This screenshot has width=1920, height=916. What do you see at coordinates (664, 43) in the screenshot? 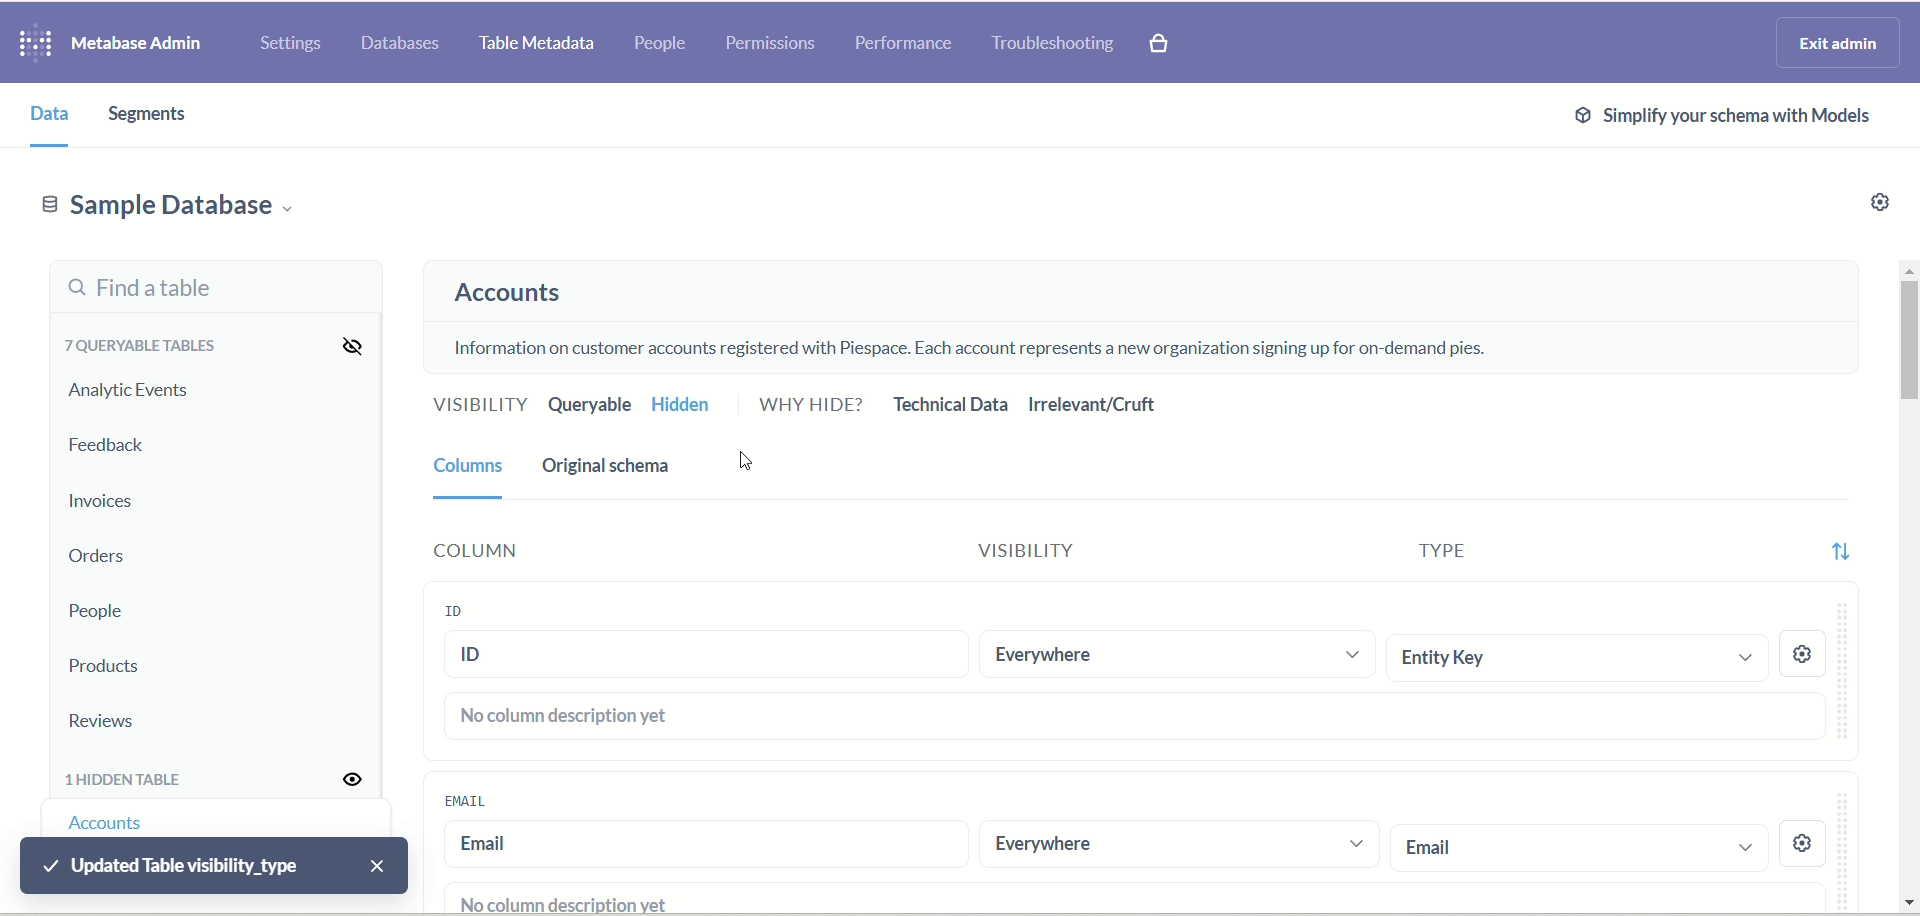
I see `people` at bounding box center [664, 43].